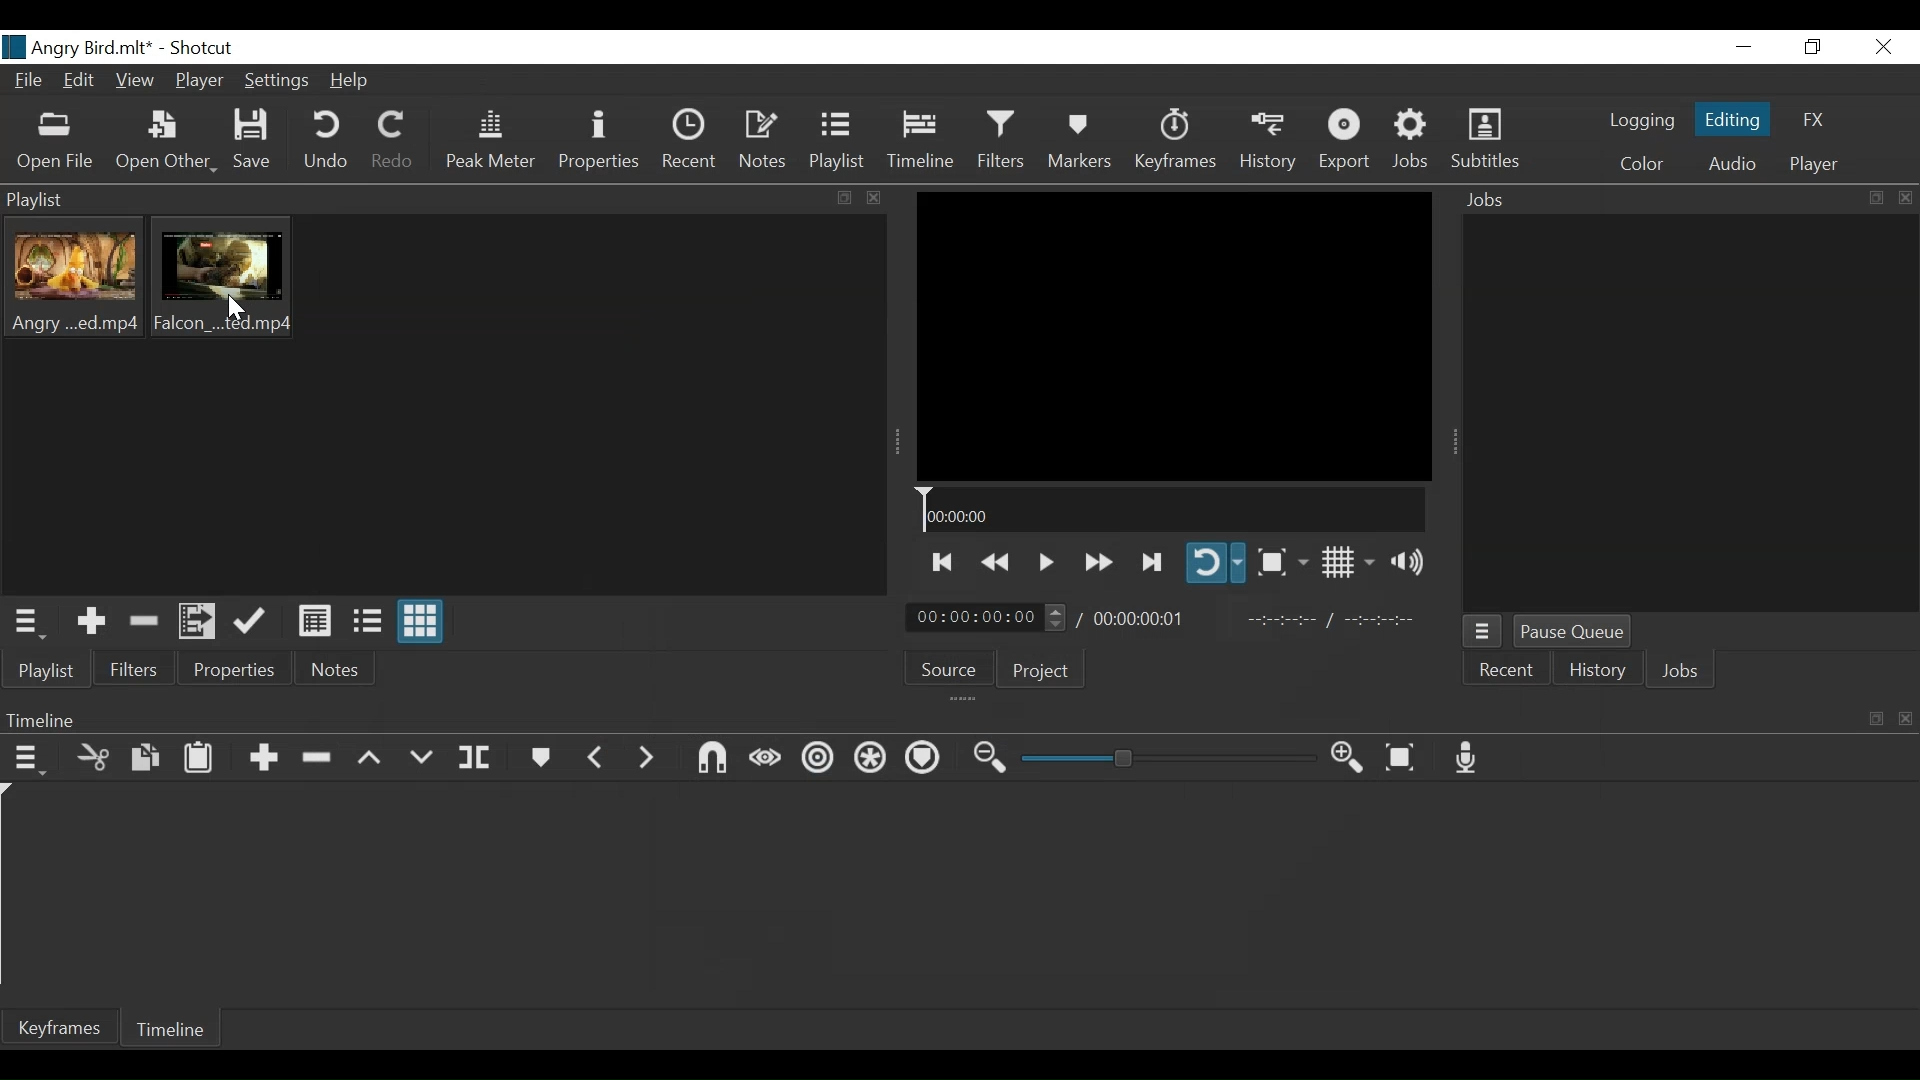 The height and width of the screenshot is (1080, 1920). What do you see at coordinates (319, 759) in the screenshot?
I see `Remove cut` at bounding box center [319, 759].